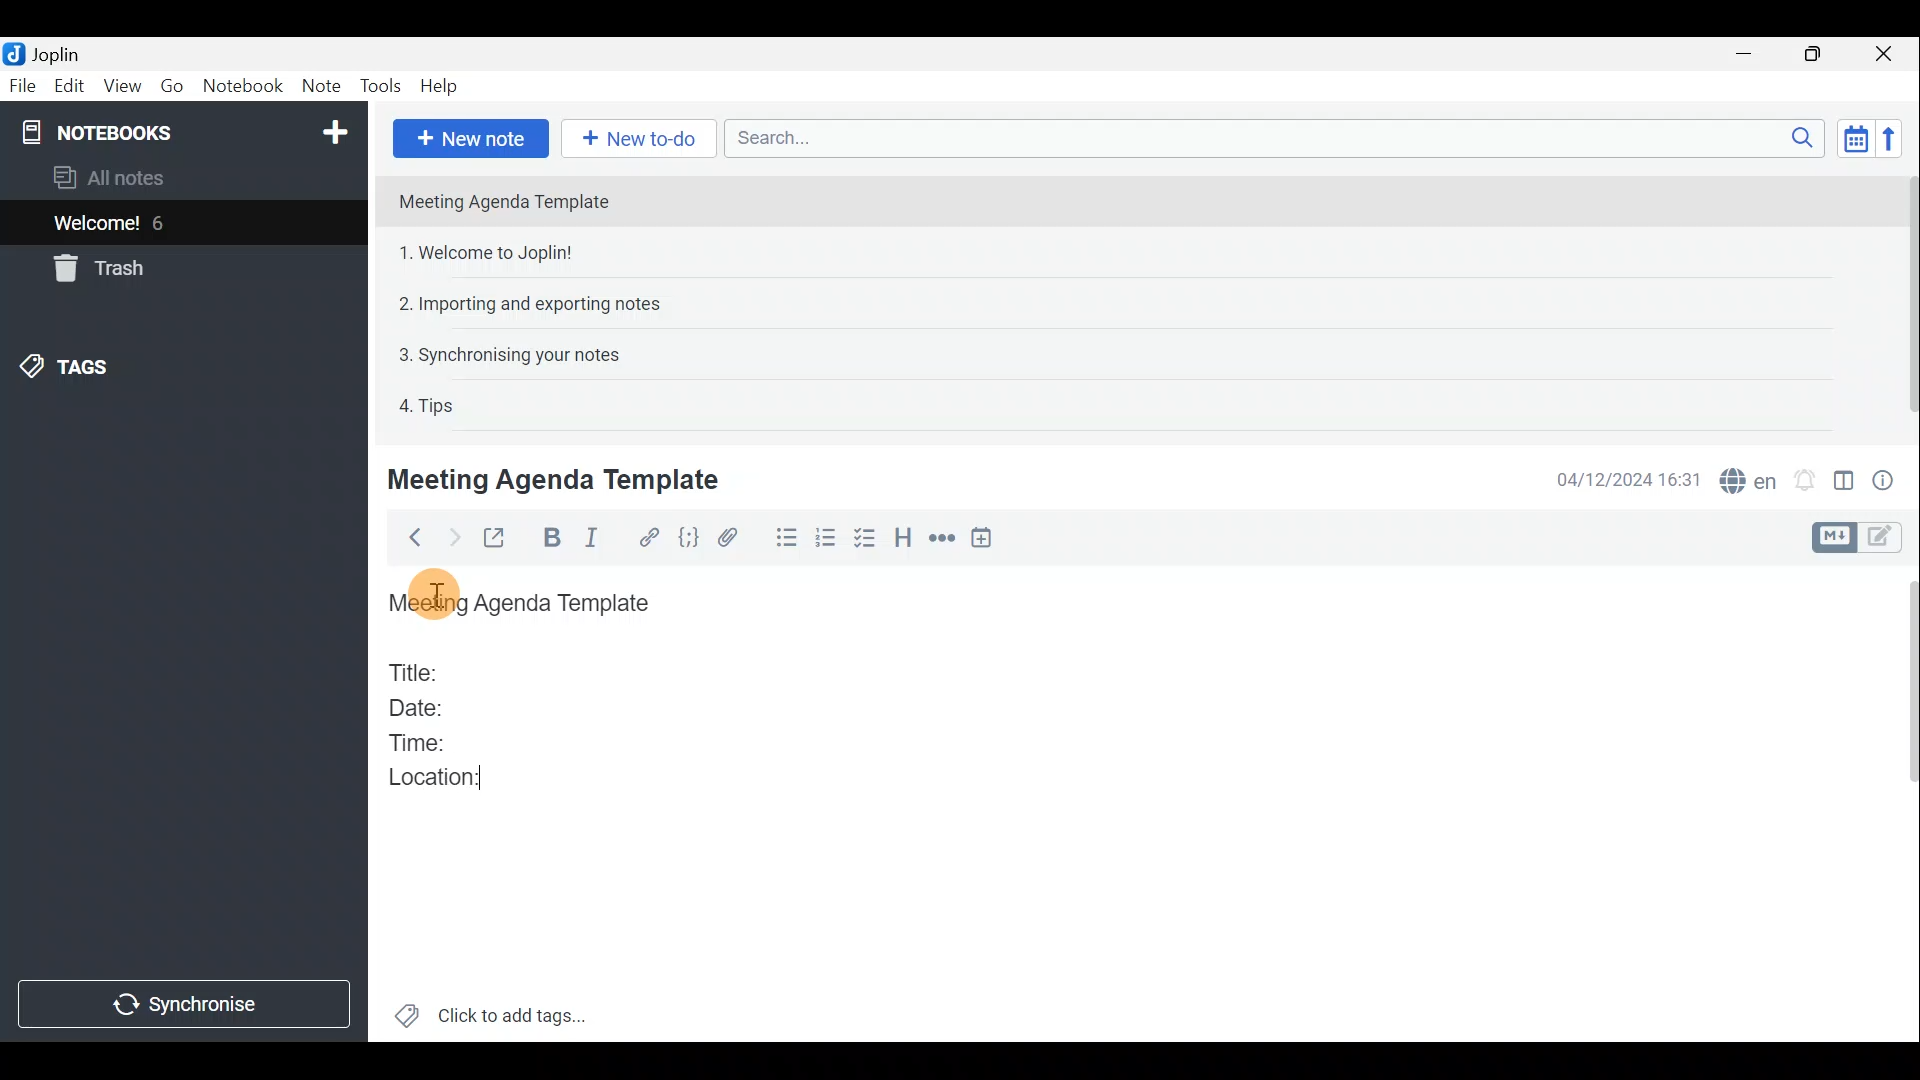 The image size is (1920, 1080). I want to click on Synchronise, so click(188, 1004).